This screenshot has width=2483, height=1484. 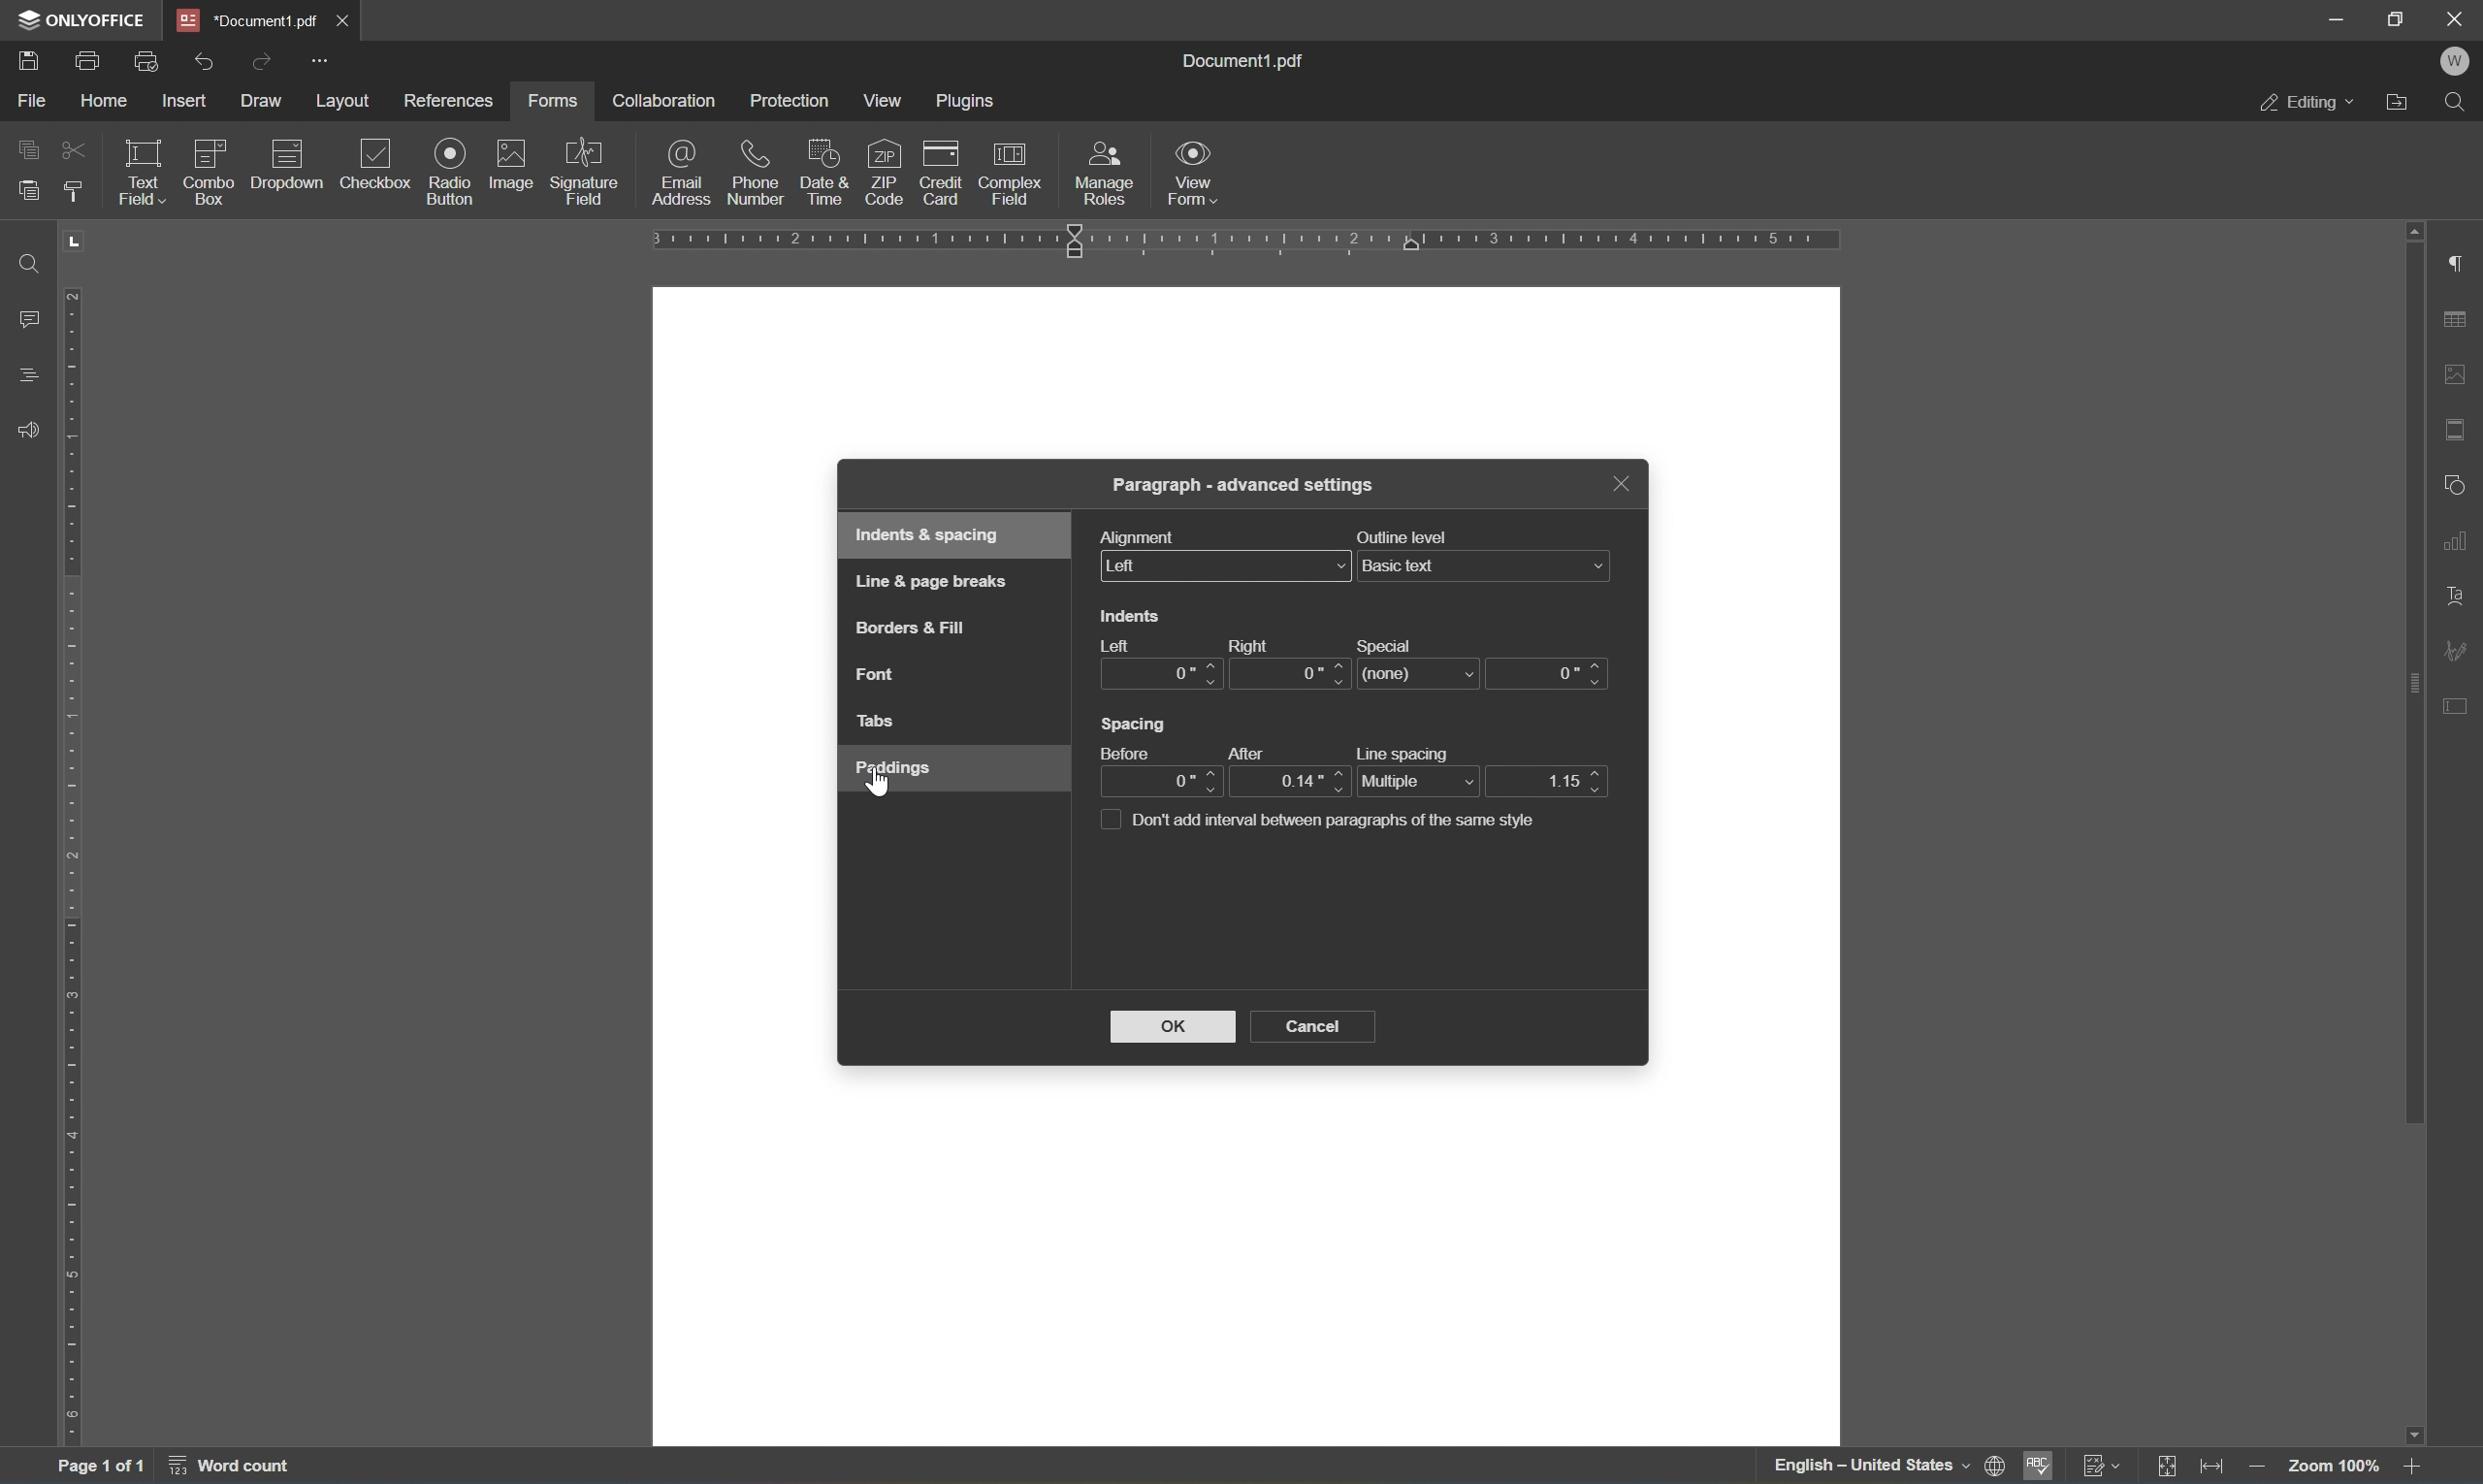 I want to click on left, so click(x=1229, y=566).